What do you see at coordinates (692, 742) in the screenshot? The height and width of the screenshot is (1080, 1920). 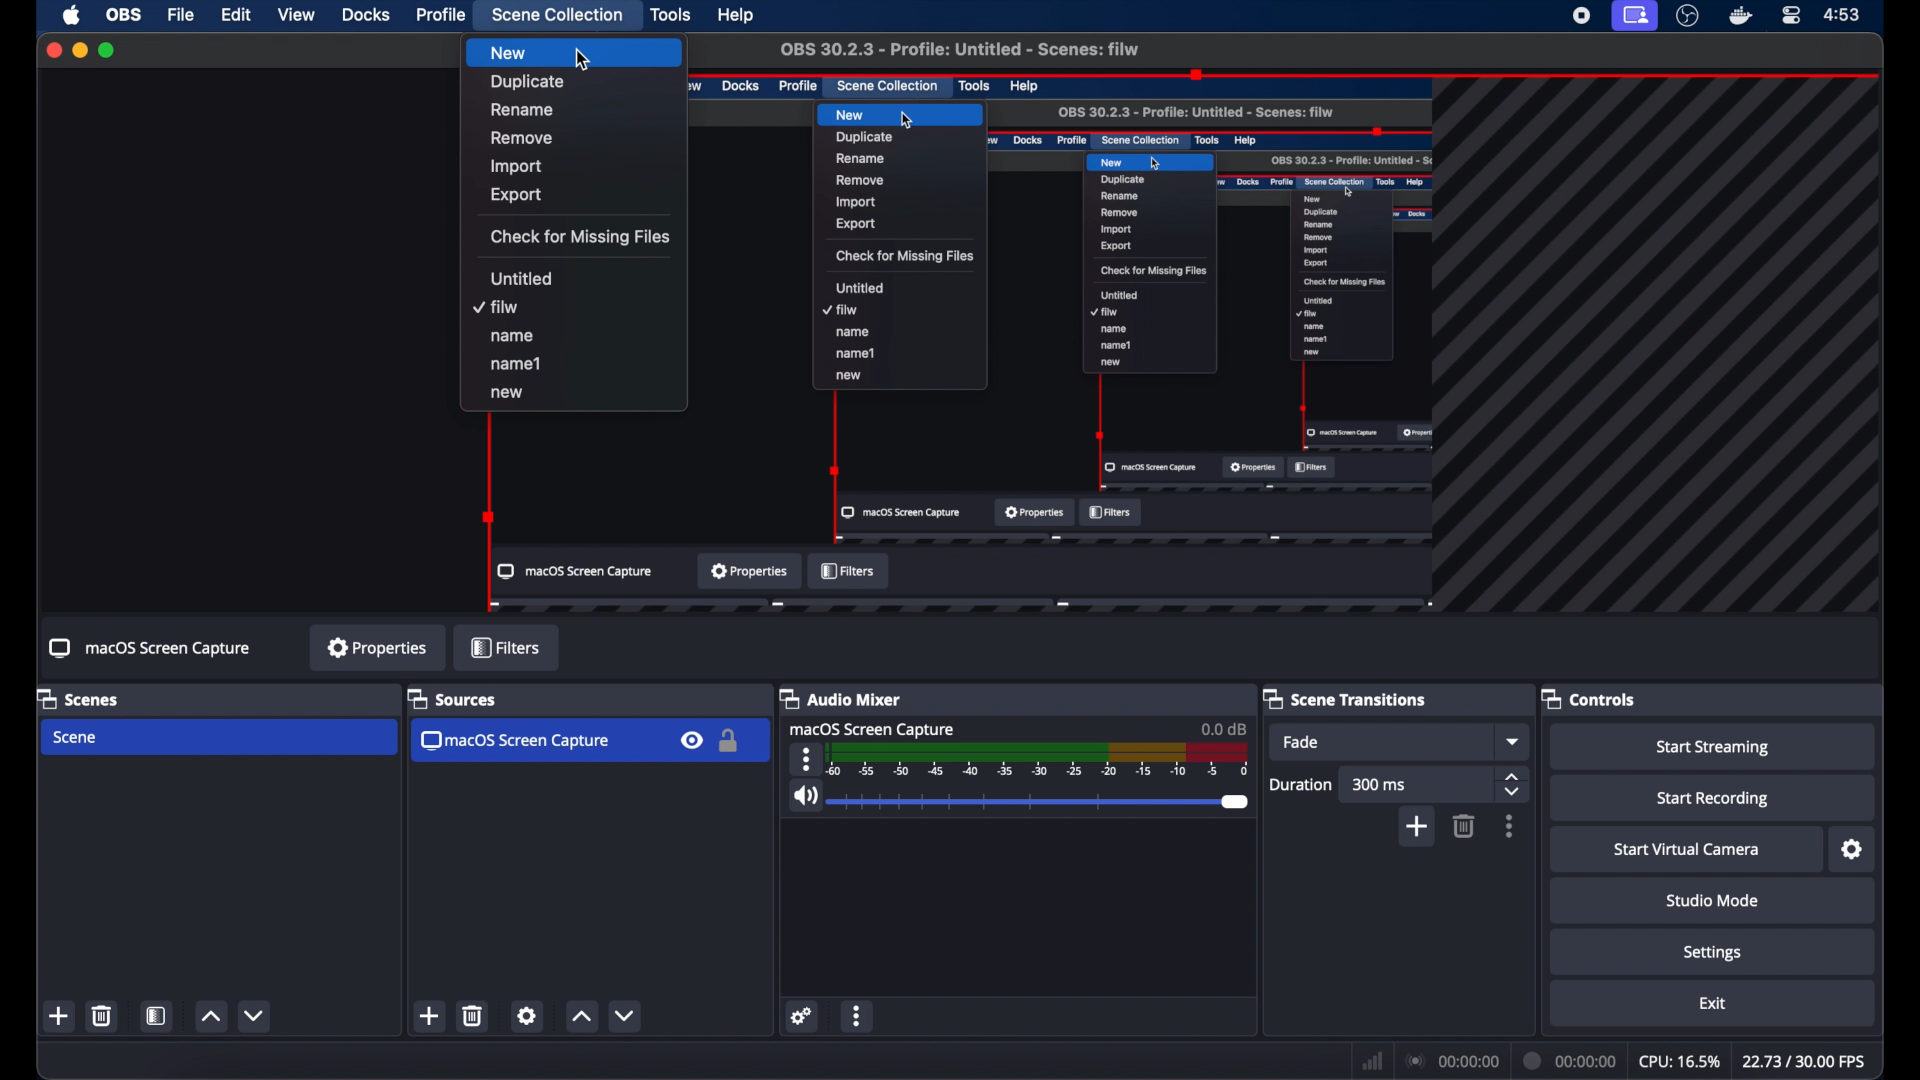 I see `visibility` at bounding box center [692, 742].